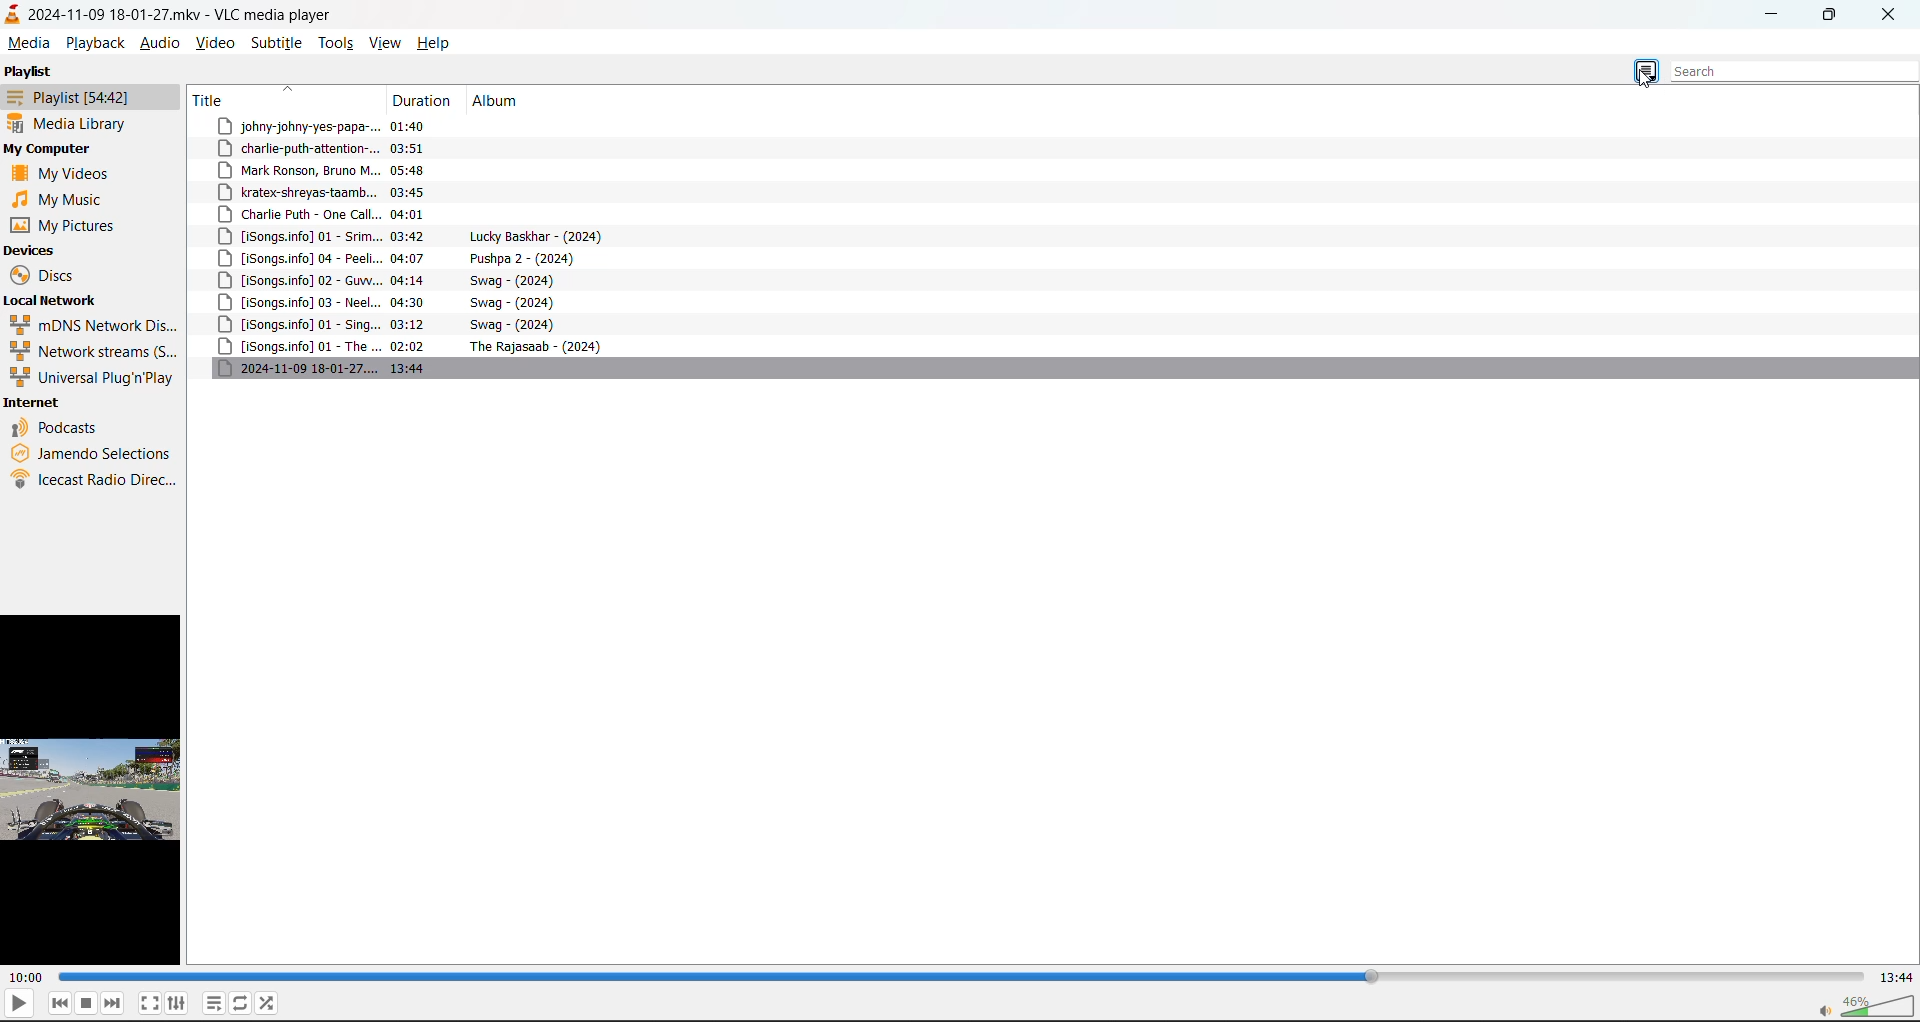 The width and height of the screenshot is (1920, 1022). Describe the element at coordinates (60, 428) in the screenshot. I see `podcasts` at that location.